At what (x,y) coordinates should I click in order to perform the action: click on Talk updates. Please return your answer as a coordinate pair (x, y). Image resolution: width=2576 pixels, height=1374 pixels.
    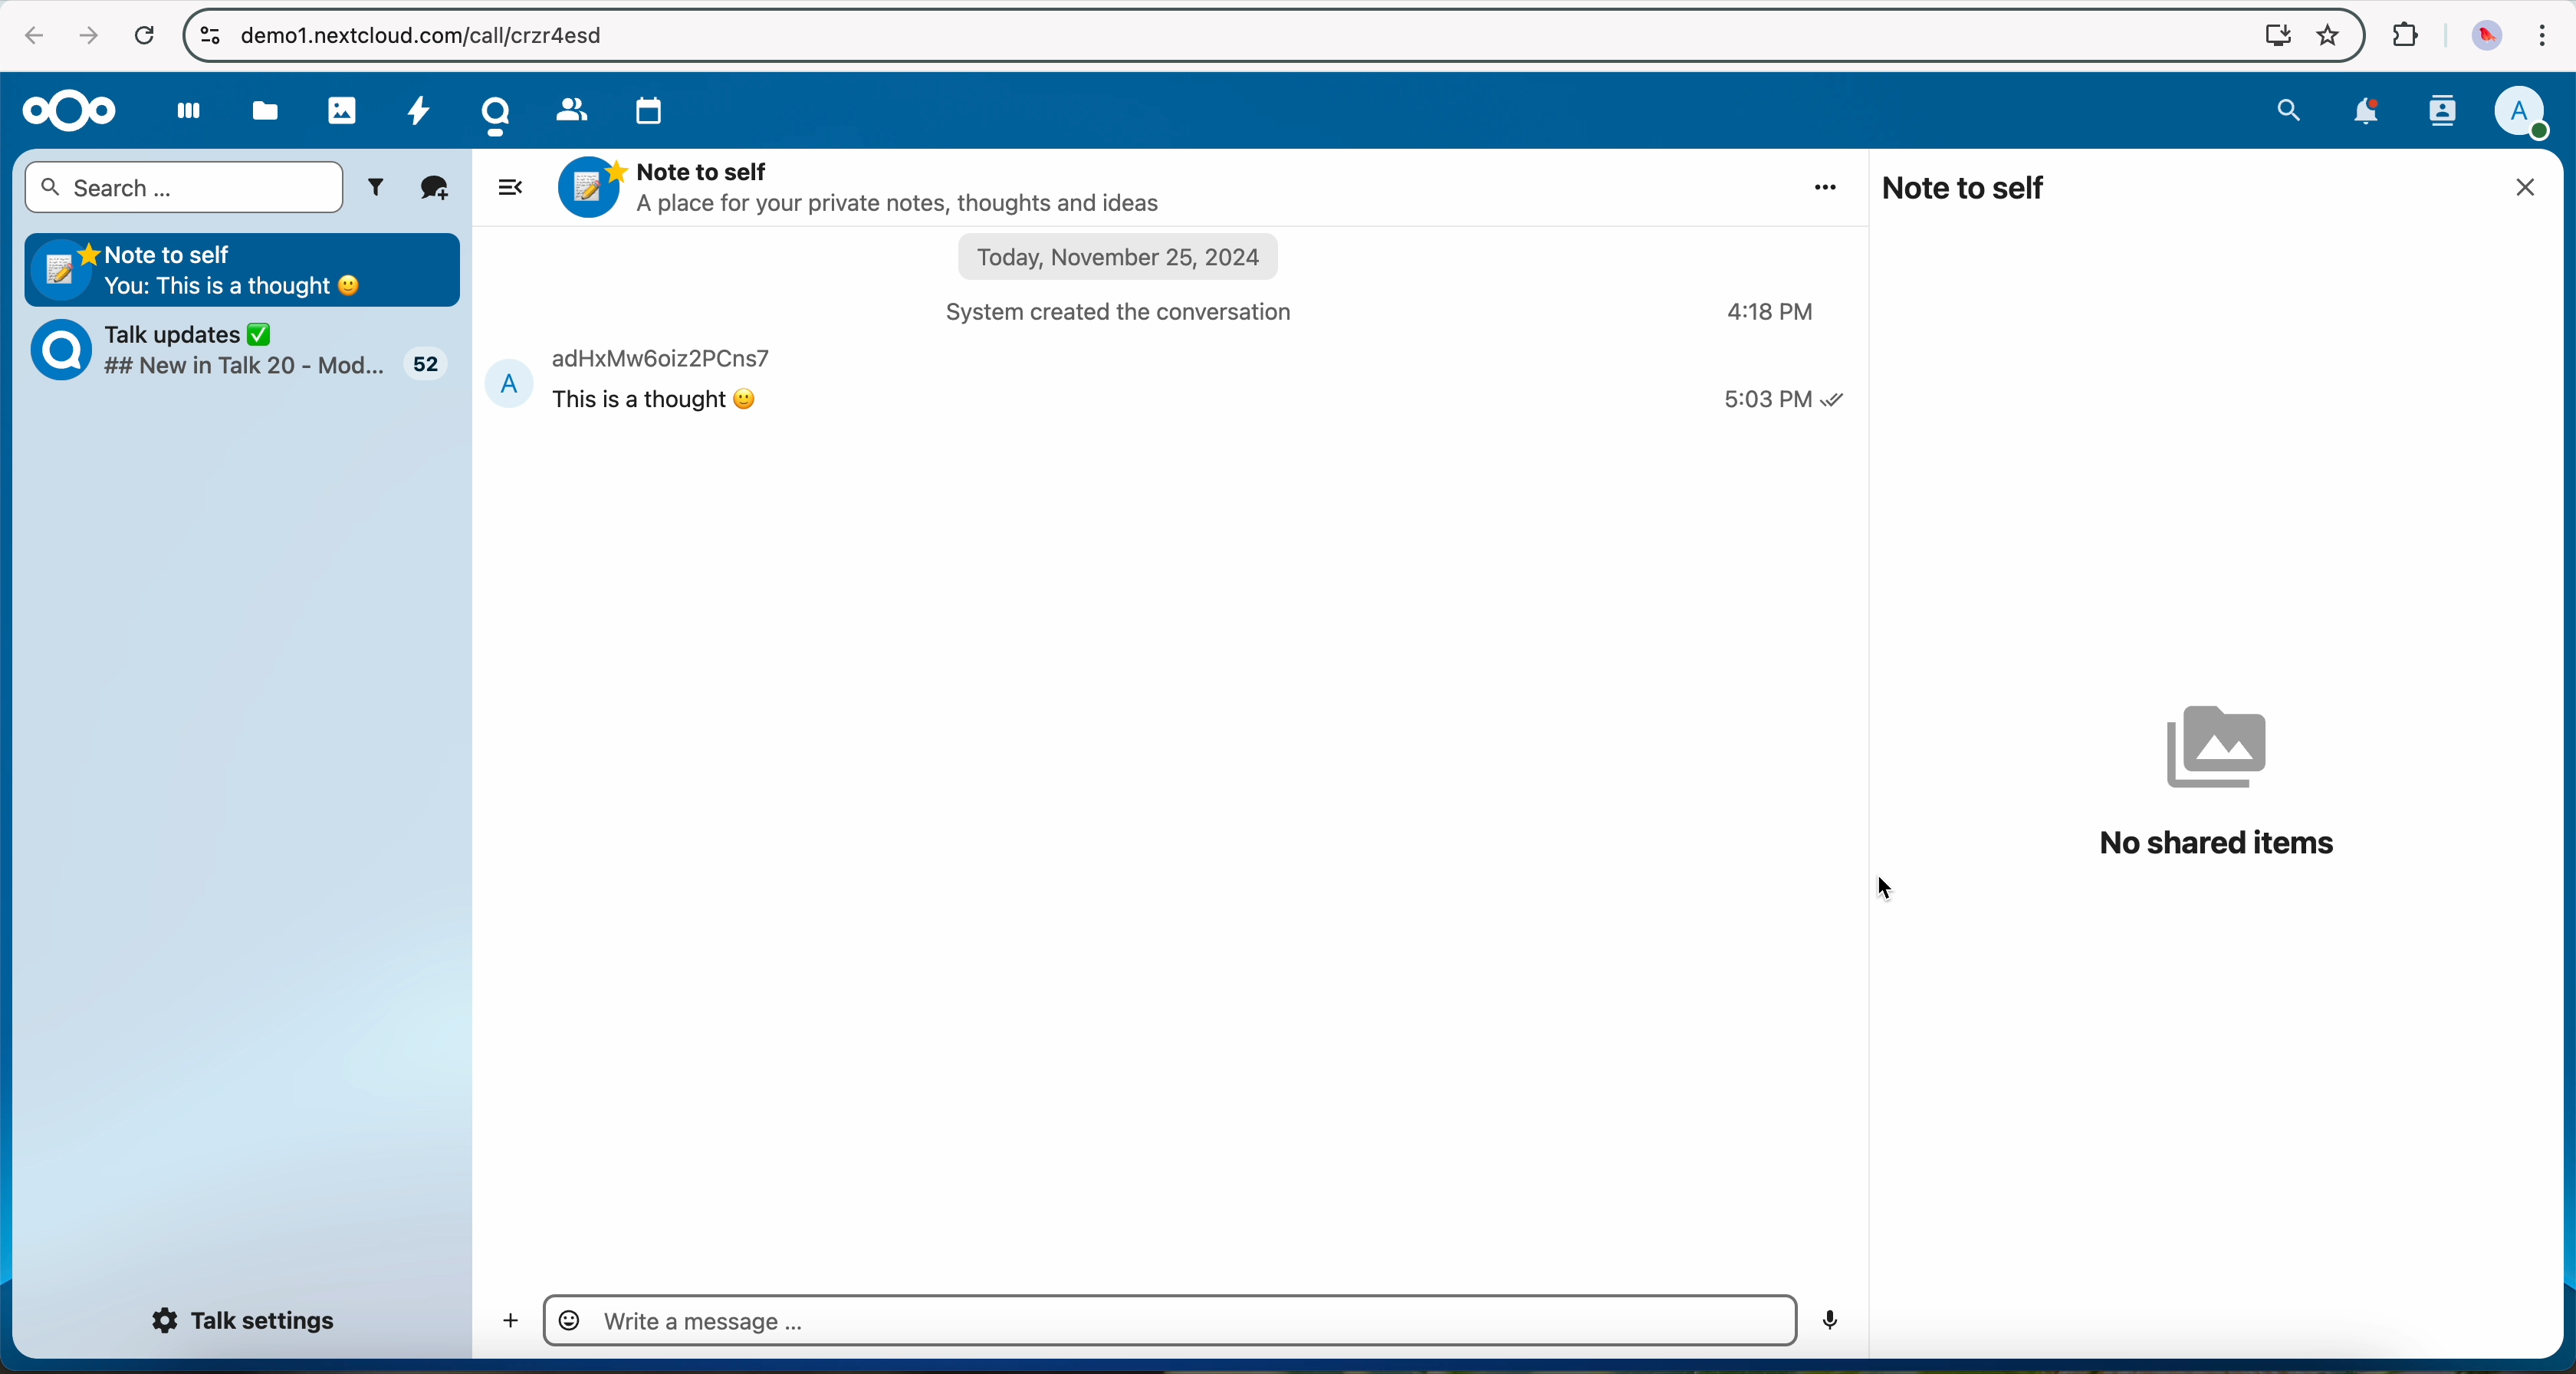
    Looking at the image, I should click on (253, 354).